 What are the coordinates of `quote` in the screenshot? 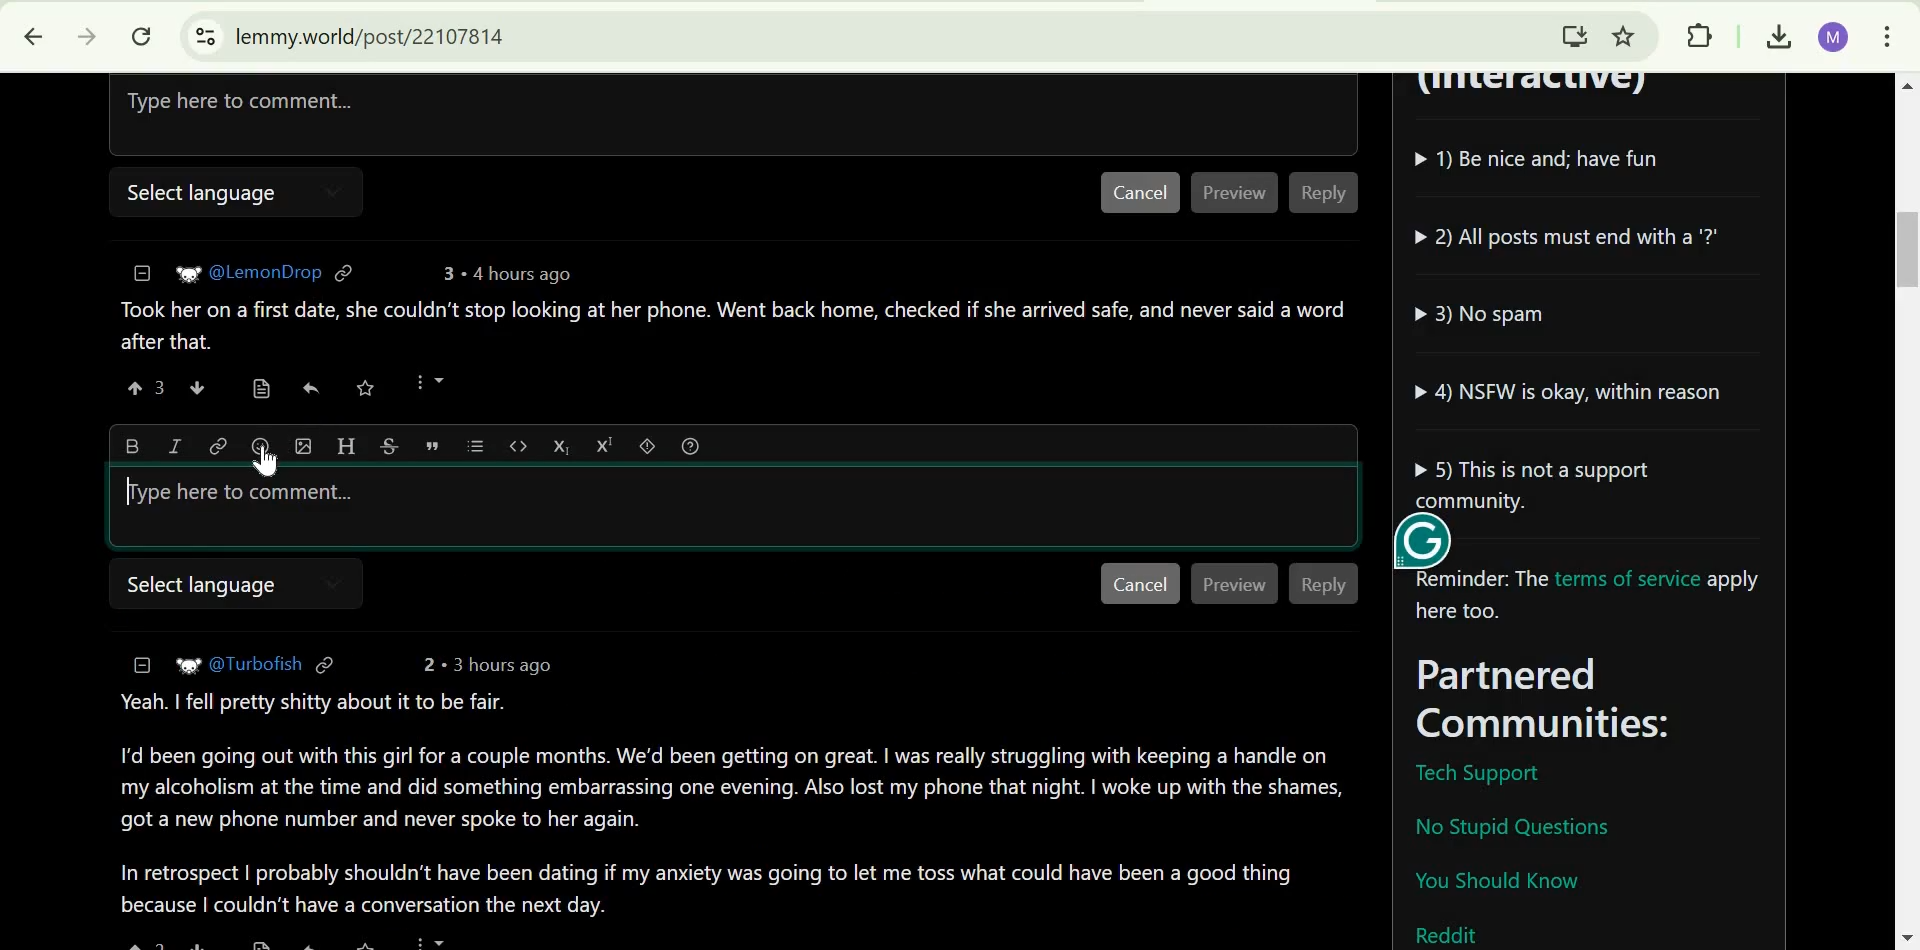 It's located at (433, 446).